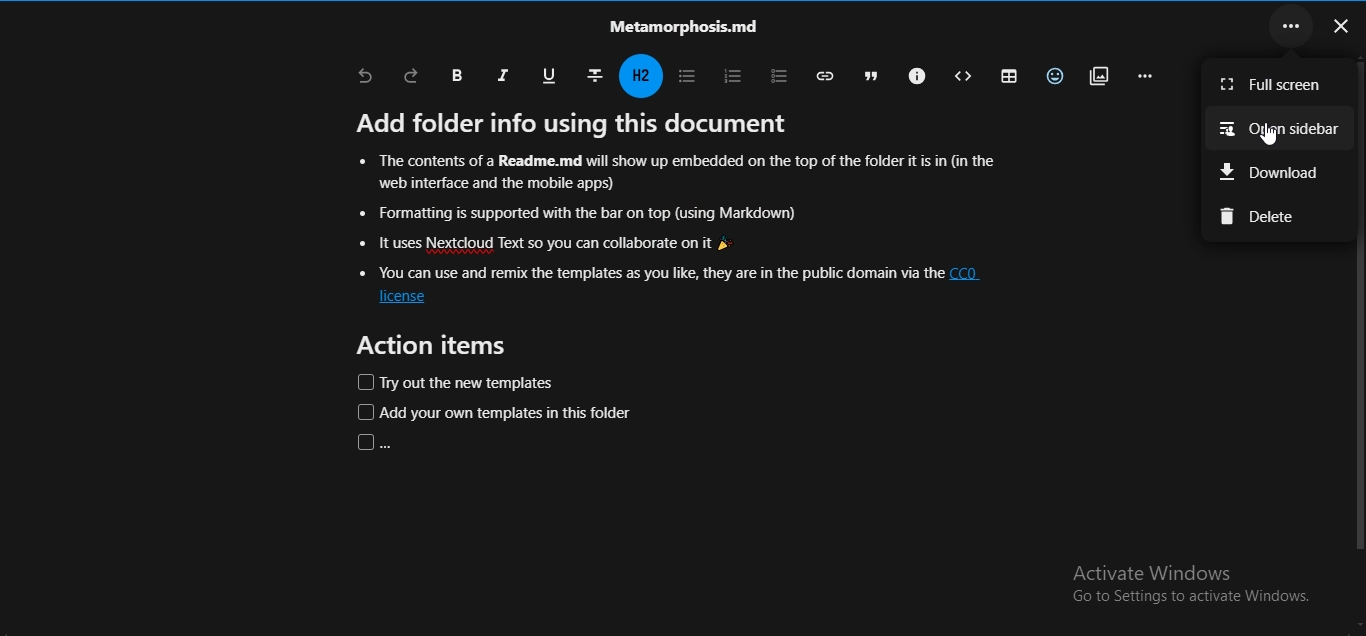 The image size is (1366, 636). Describe the element at coordinates (1099, 76) in the screenshot. I see `insert attachments` at that location.